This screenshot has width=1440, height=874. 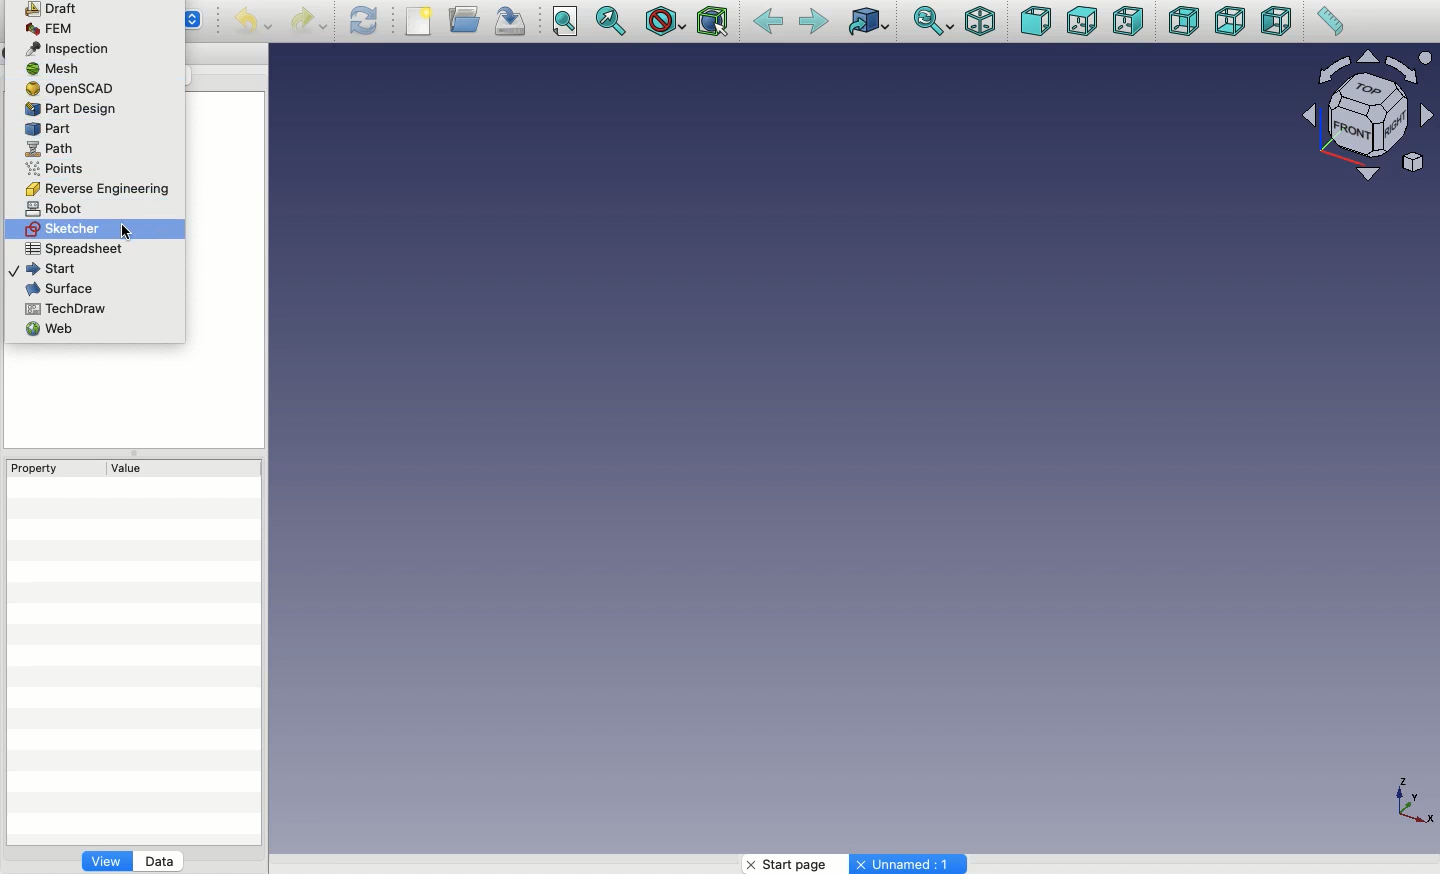 I want to click on Redo, so click(x=310, y=21).